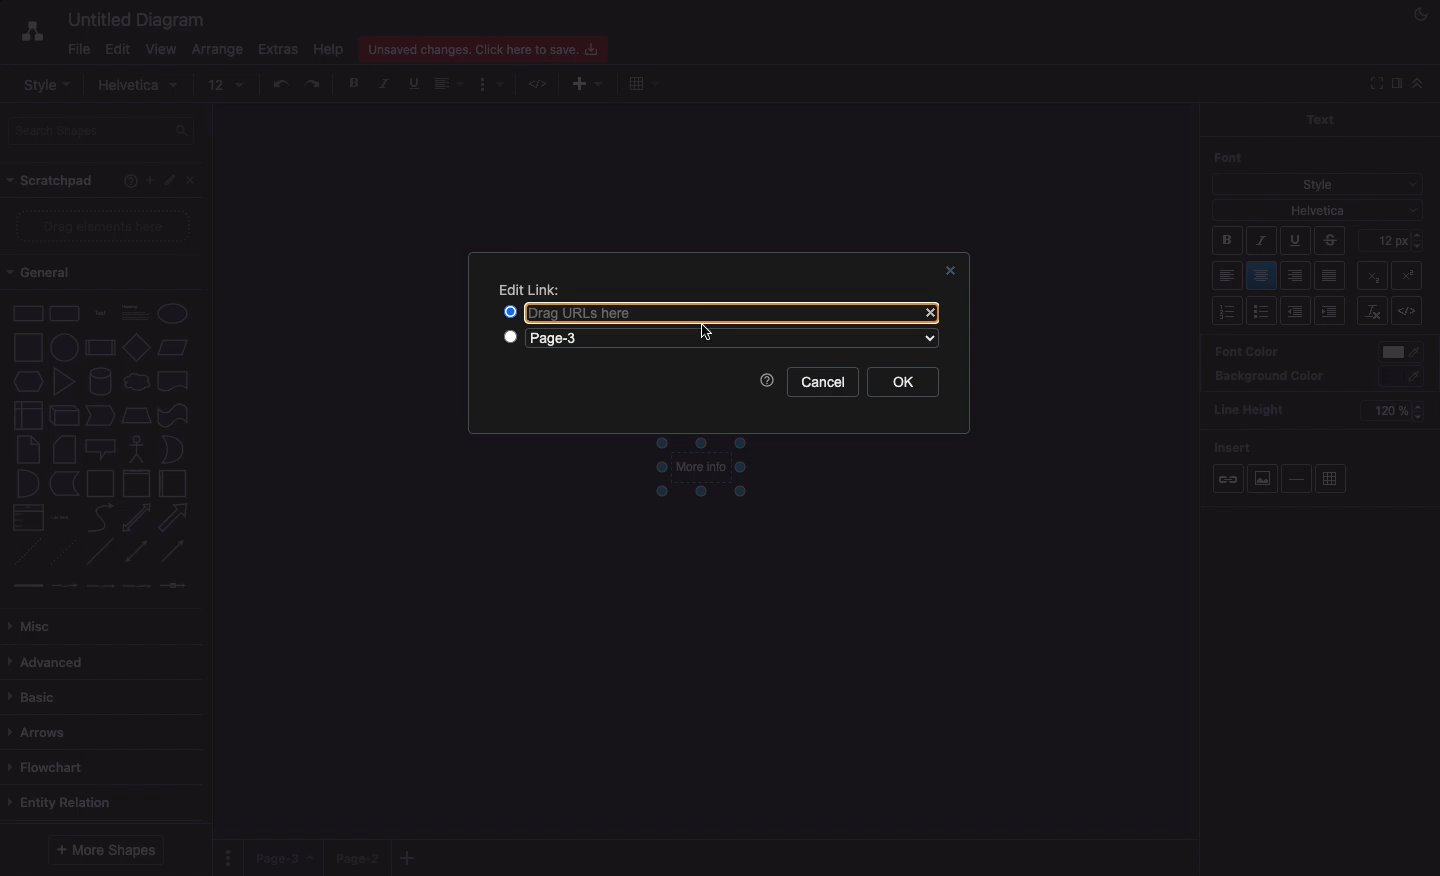 The width and height of the screenshot is (1440, 876). I want to click on More shapes, so click(109, 849).